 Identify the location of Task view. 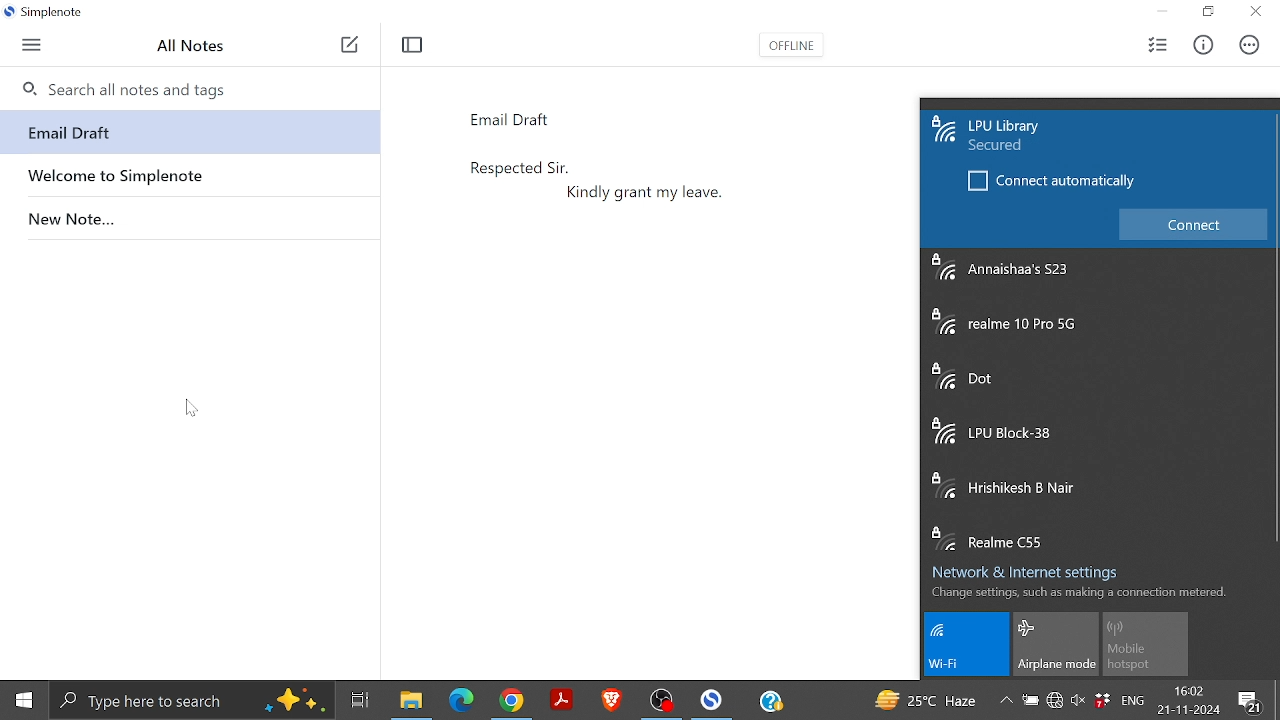
(359, 698).